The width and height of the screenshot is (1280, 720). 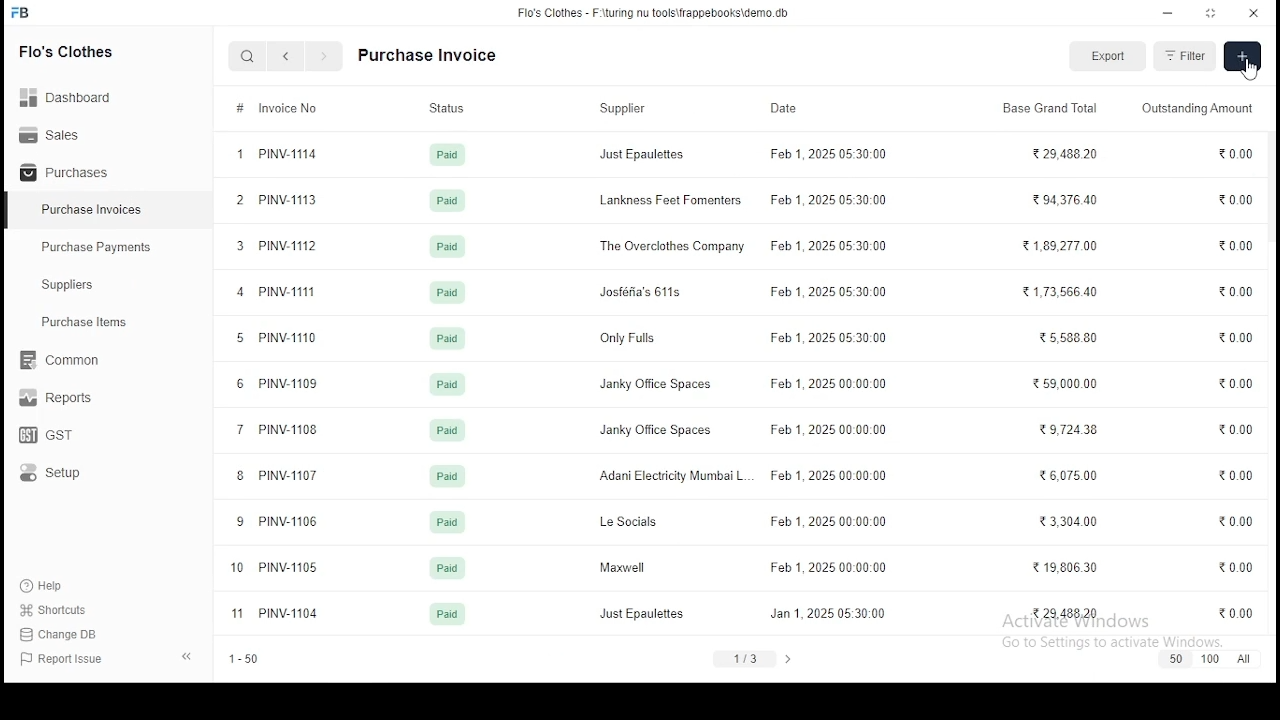 What do you see at coordinates (21, 13) in the screenshot?
I see `icon` at bounding box center [21, 13].